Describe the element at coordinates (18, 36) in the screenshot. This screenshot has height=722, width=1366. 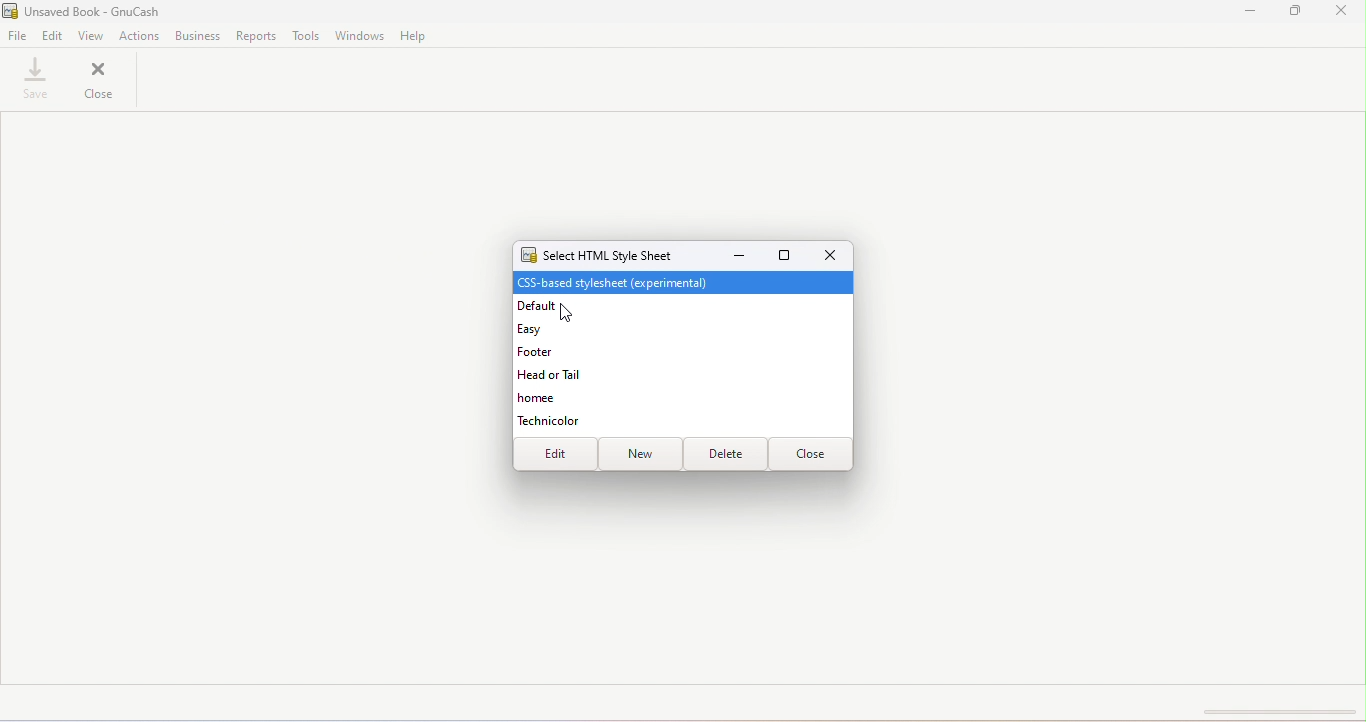
I see `File` at that location.